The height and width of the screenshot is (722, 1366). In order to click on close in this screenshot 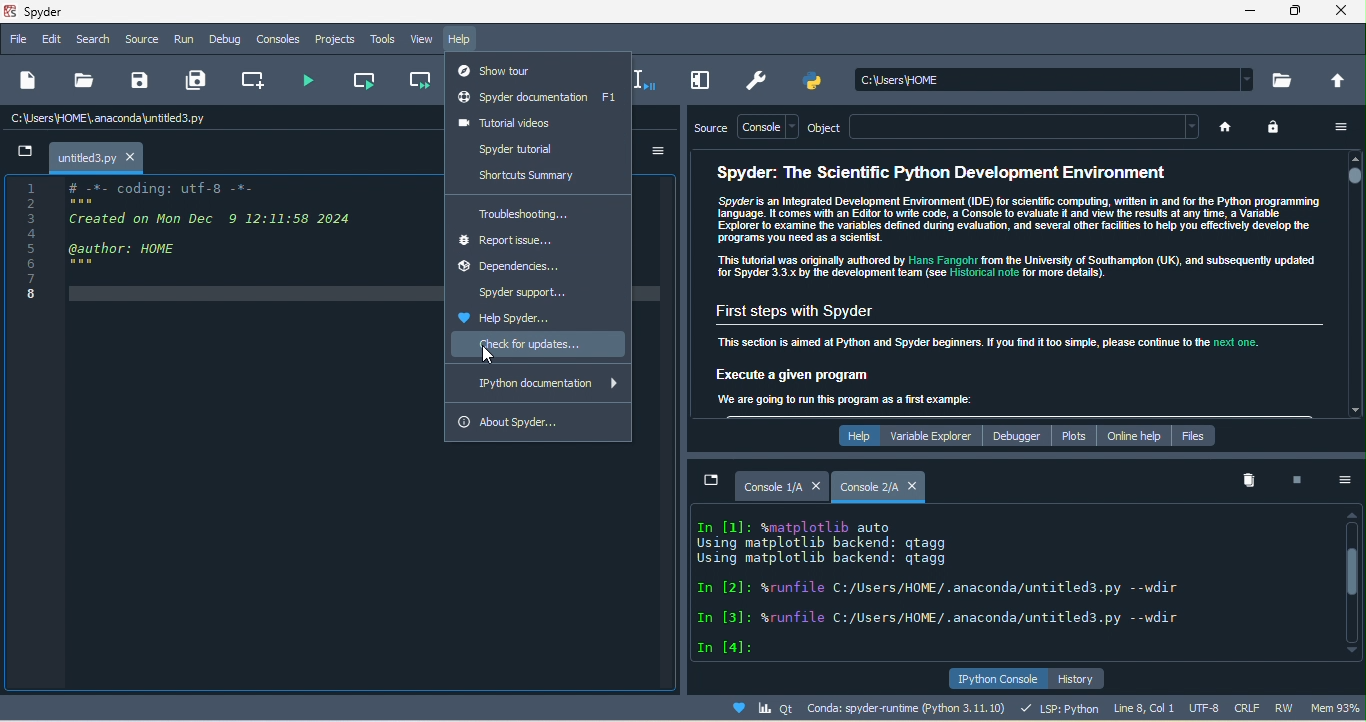, I will do `click(1345, 14)`.